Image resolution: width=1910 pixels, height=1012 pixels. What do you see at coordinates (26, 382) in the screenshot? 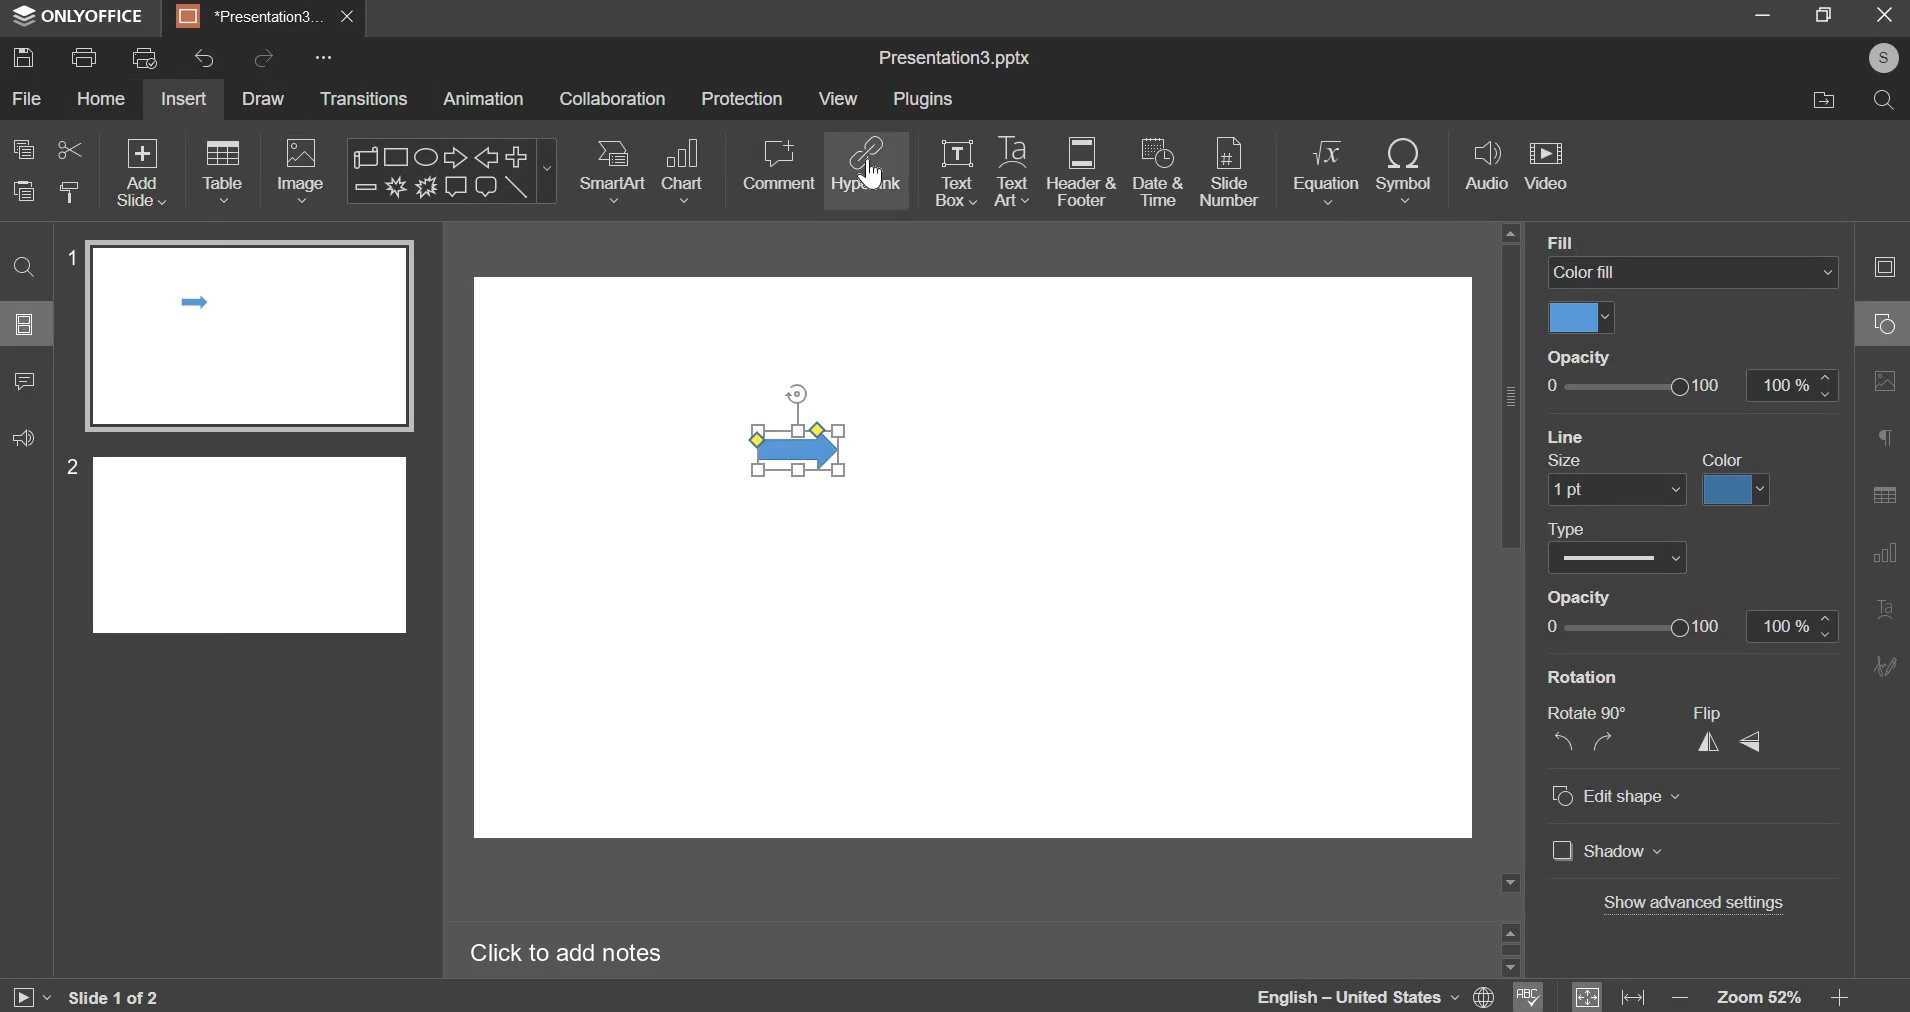
I see `comment` at bounding box center [26, 382].